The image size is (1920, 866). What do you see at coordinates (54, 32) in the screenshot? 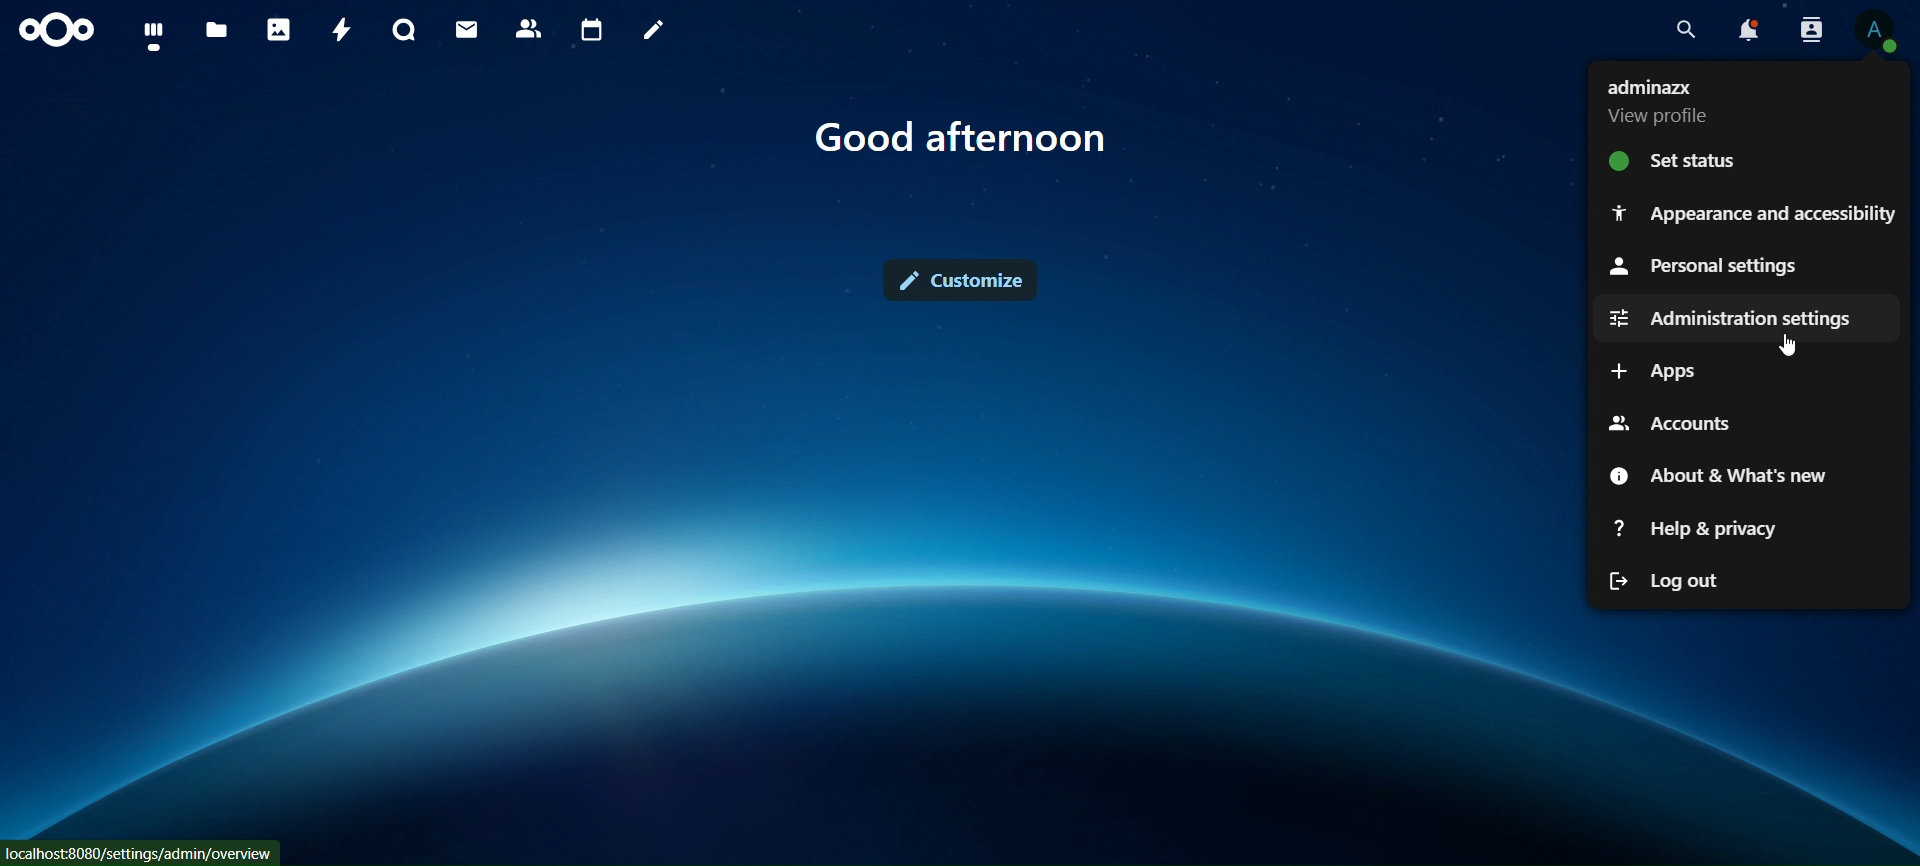
I see `icon` at bounding box center [54, 32].